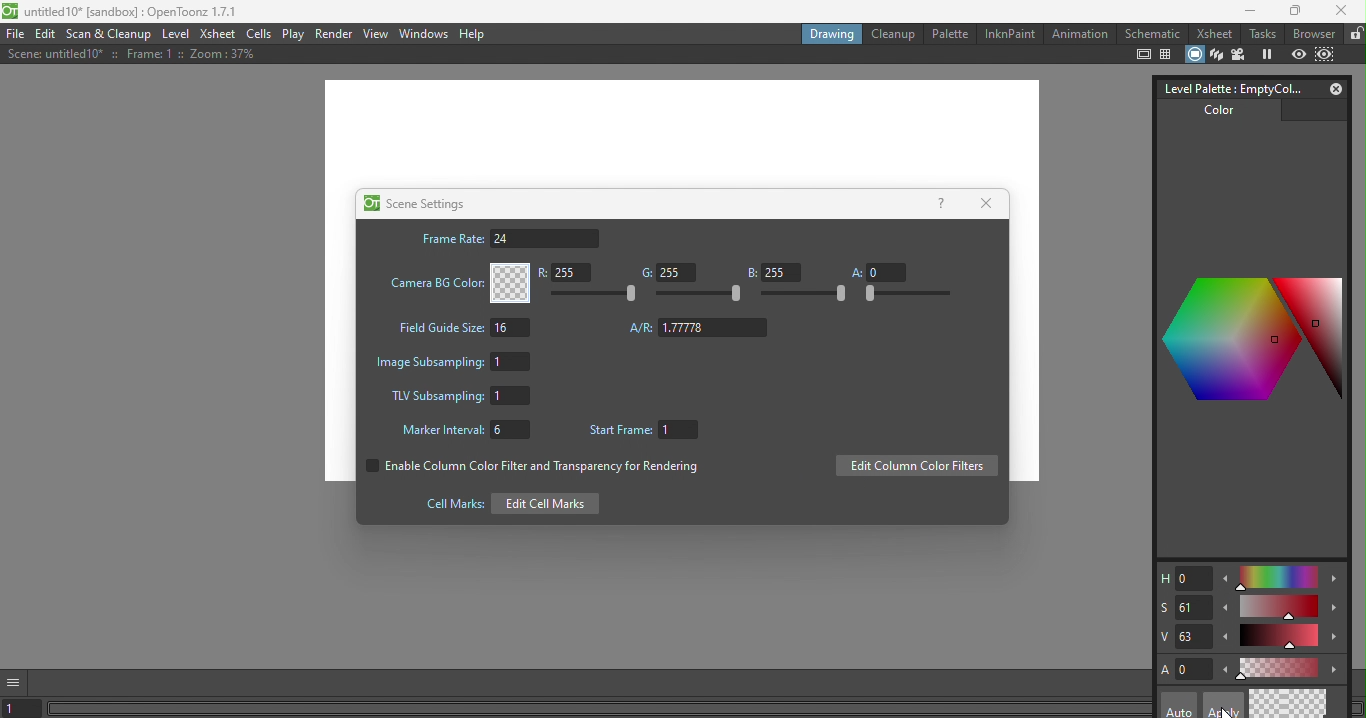 This screenshot has width=1366, height=718. What do you see at coordinates (1337, 670) in the screenshot?
I see `Increase` at bounding box center [1337, 670].